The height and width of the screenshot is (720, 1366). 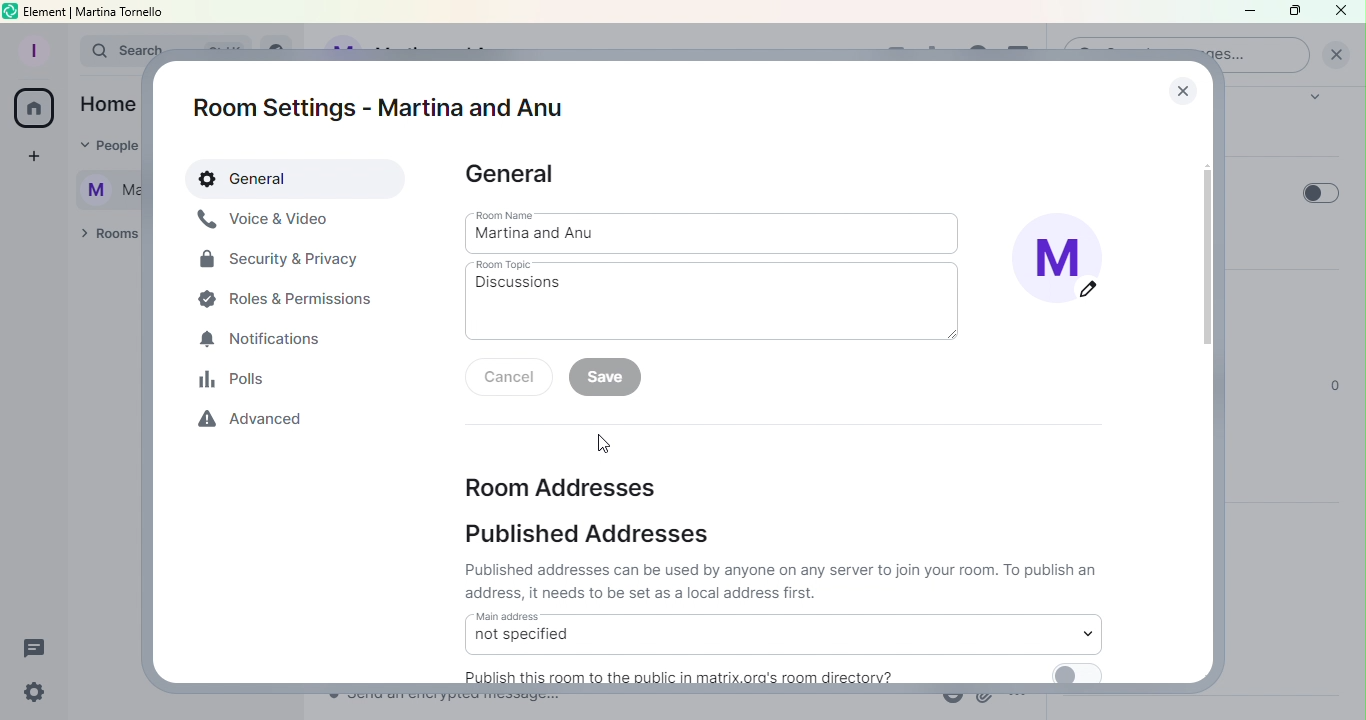 I want to click on Search bar, so click(x=106, y=51).